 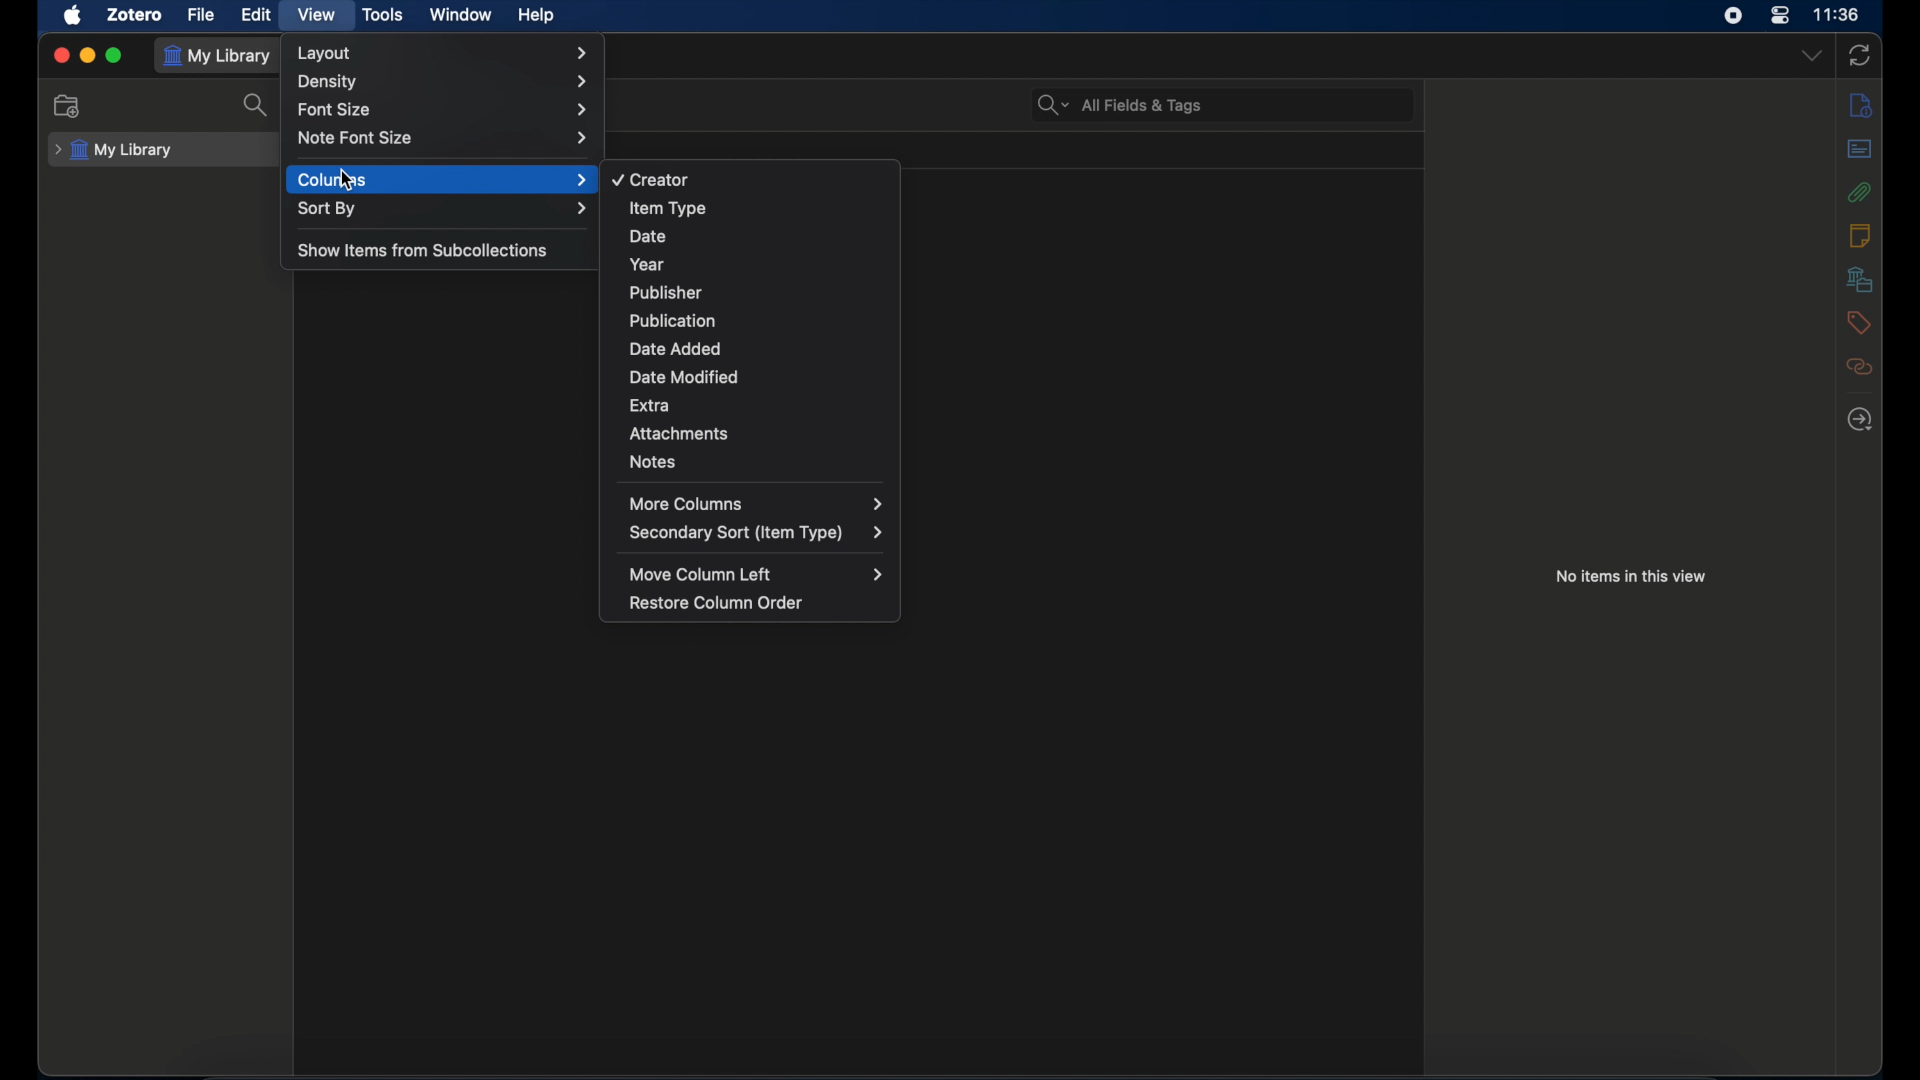 I want to click on my library, so click(x=218, y=57).